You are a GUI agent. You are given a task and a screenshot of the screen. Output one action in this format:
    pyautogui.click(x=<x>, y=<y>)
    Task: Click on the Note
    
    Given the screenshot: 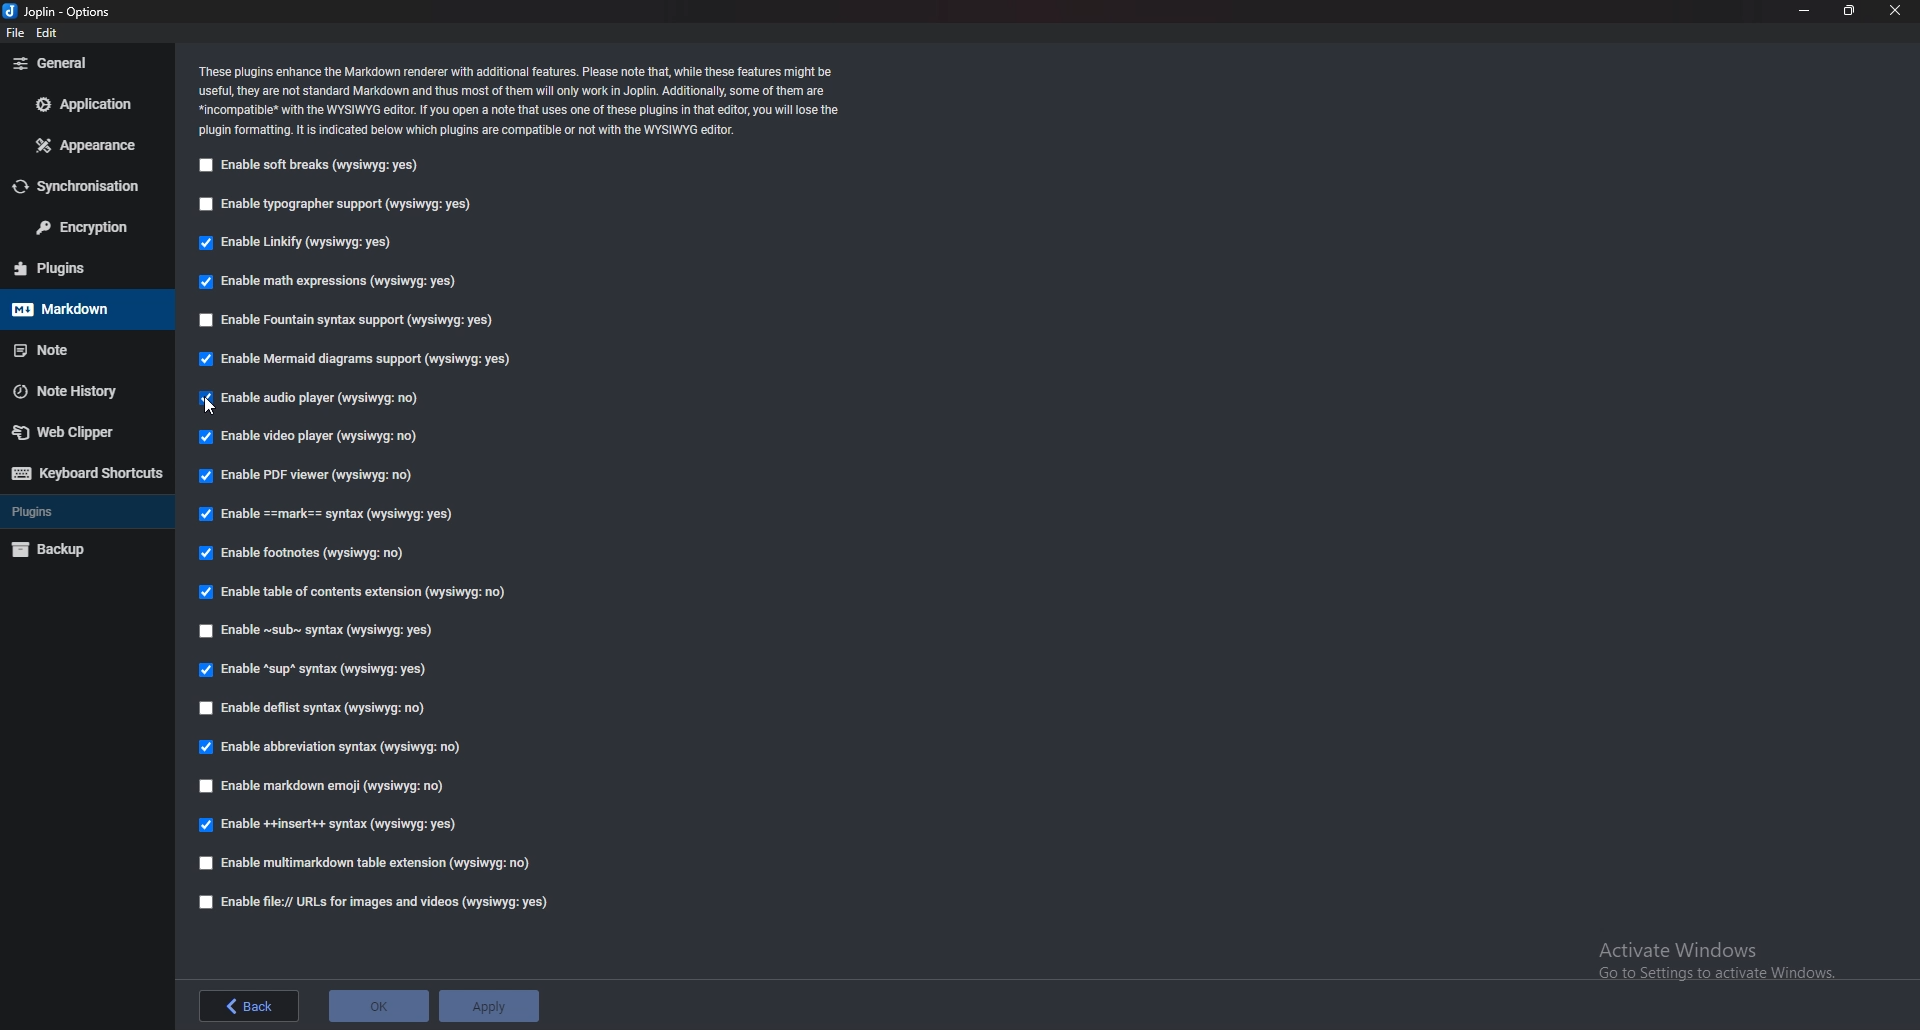 What is the action you would take?
    pyautogui.click(x=78, y=349)
    